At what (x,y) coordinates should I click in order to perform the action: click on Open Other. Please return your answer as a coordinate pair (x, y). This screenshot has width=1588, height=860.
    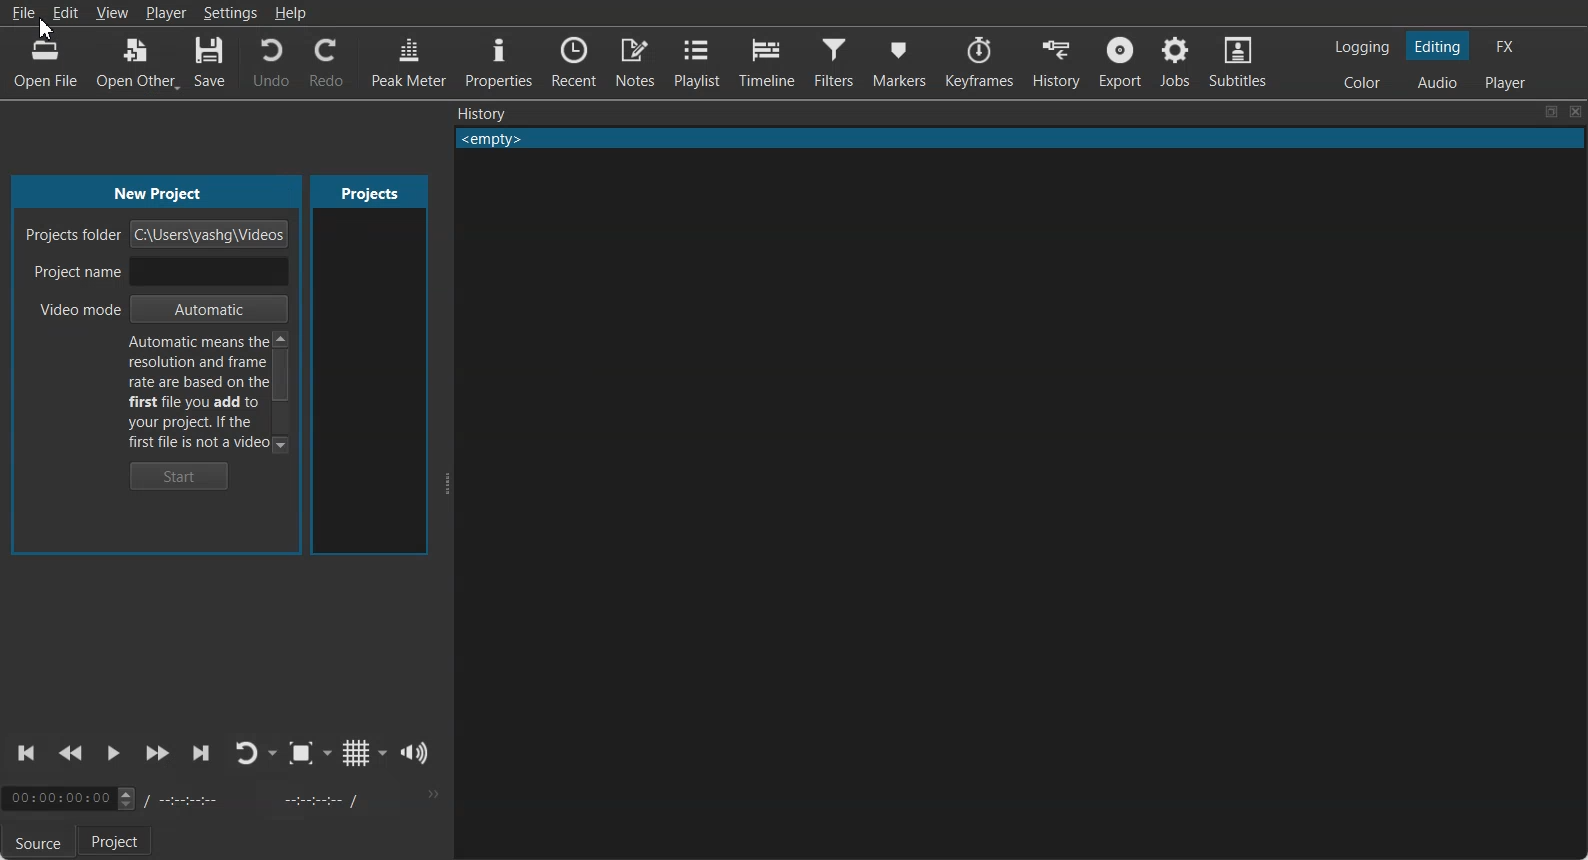
    Looking at the image, I should click on (138, 62).